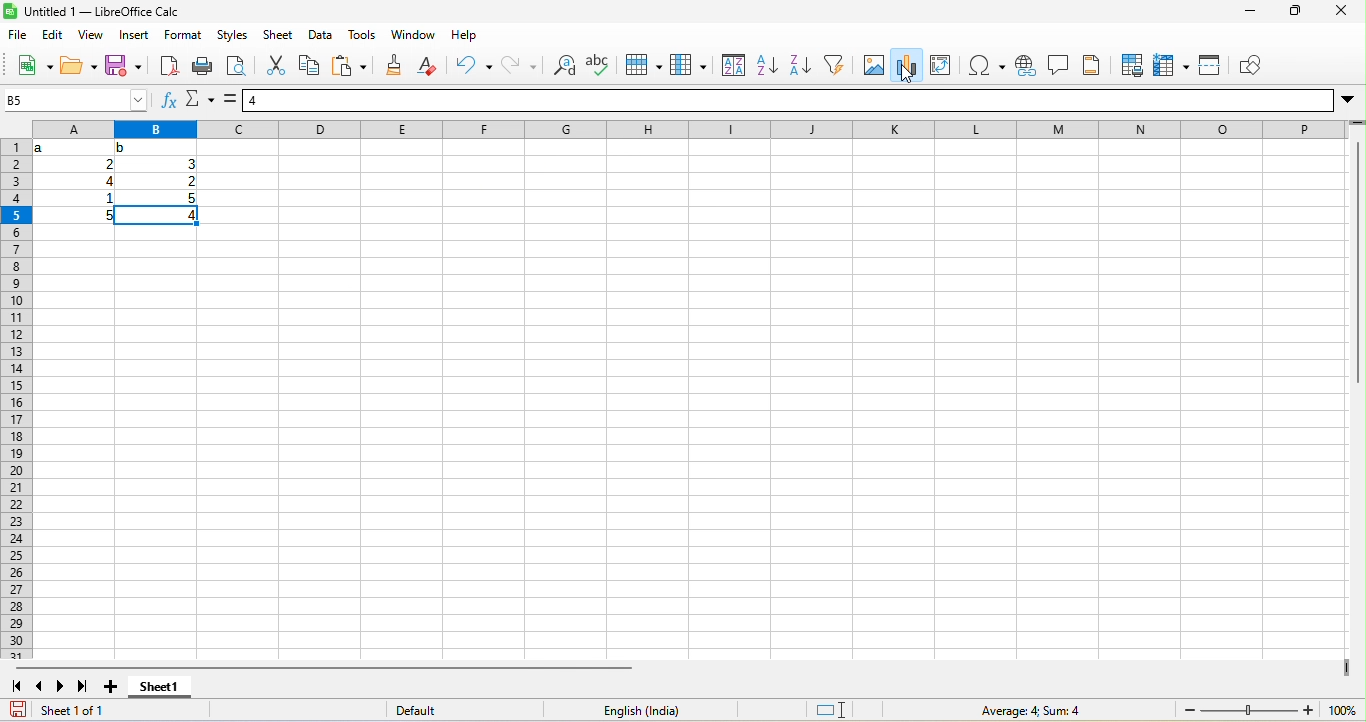  Describe the element at coordinates (61, 686) in the screenshot. I see ` next sheet` at that location.